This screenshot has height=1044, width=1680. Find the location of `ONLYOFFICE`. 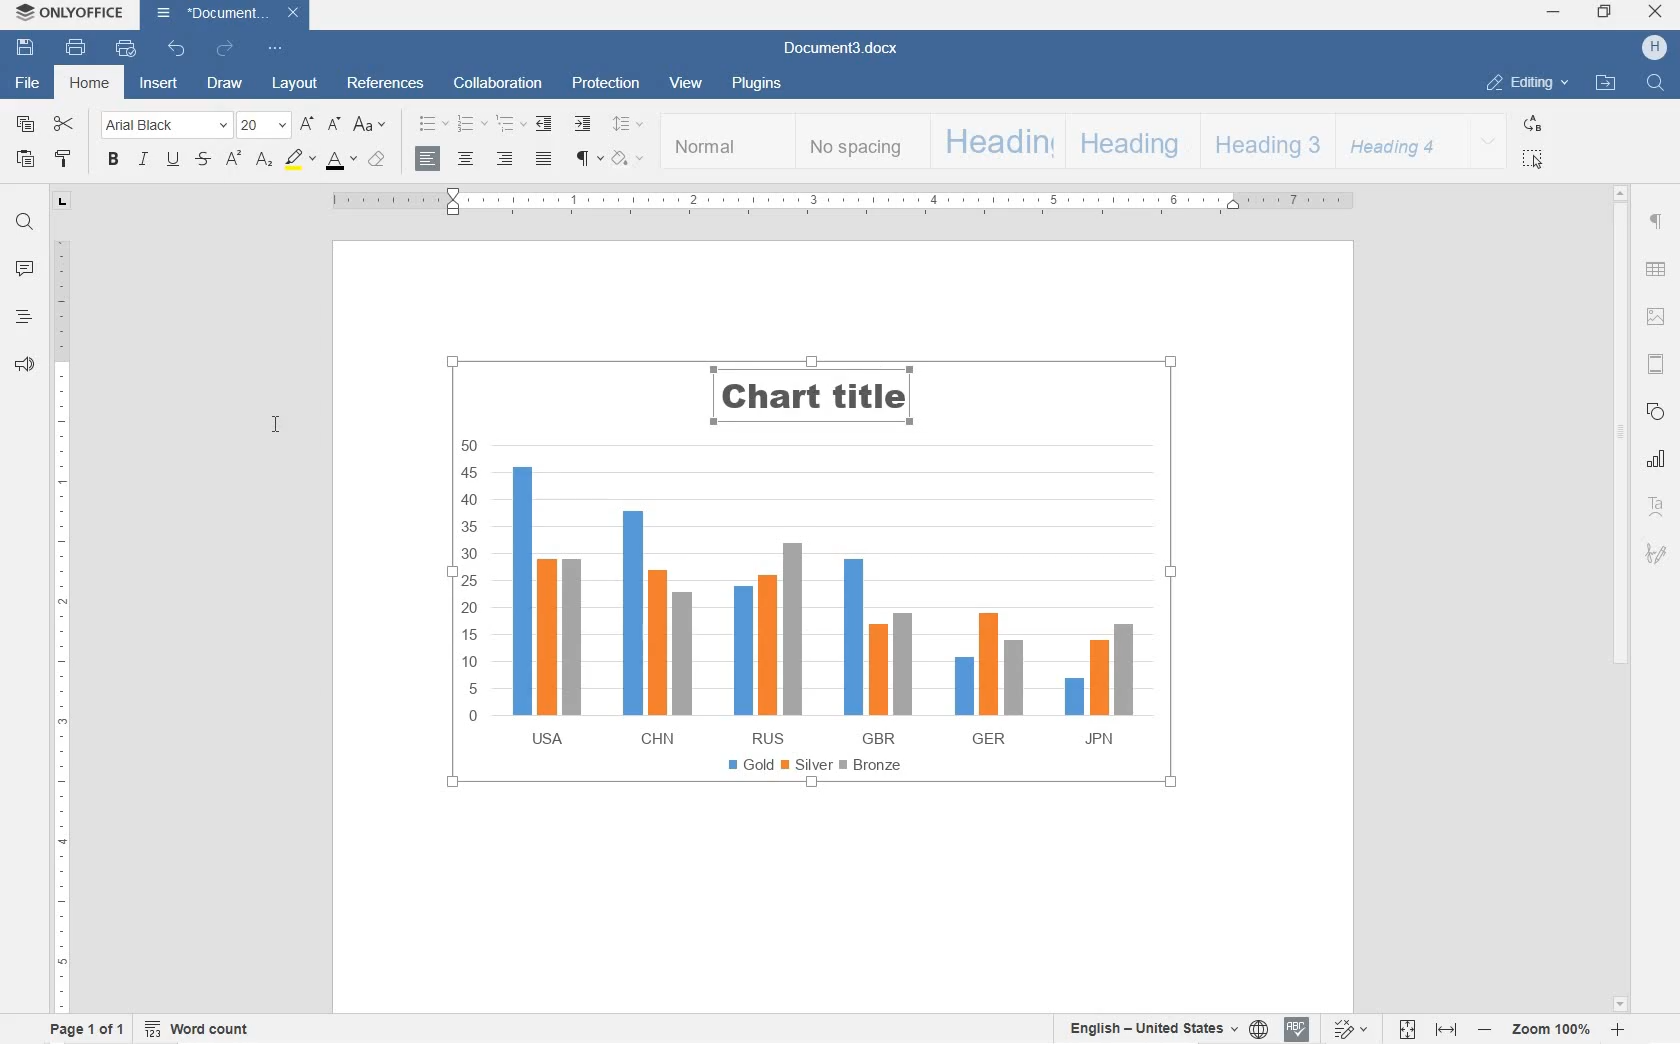

ONLYOFFICE is located at coordinates (70, 13).